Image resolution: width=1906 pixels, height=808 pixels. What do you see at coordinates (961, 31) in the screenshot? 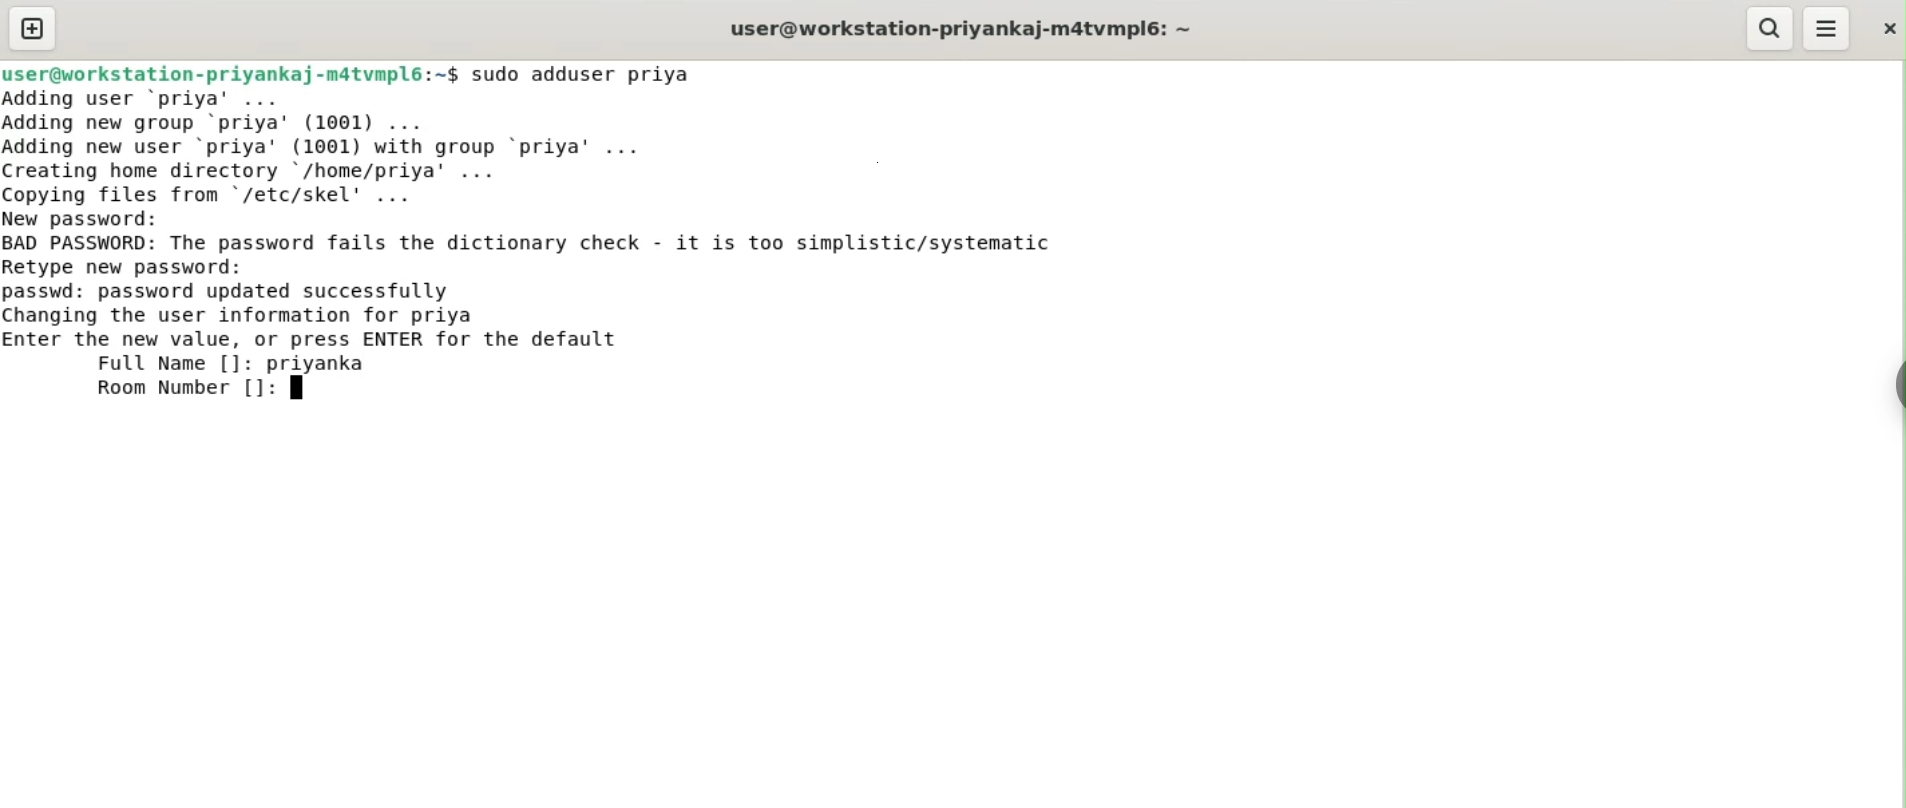
I see `user@workstation-priyankaj-m4tvmpl6: ~` at bounding box center [961, 31].